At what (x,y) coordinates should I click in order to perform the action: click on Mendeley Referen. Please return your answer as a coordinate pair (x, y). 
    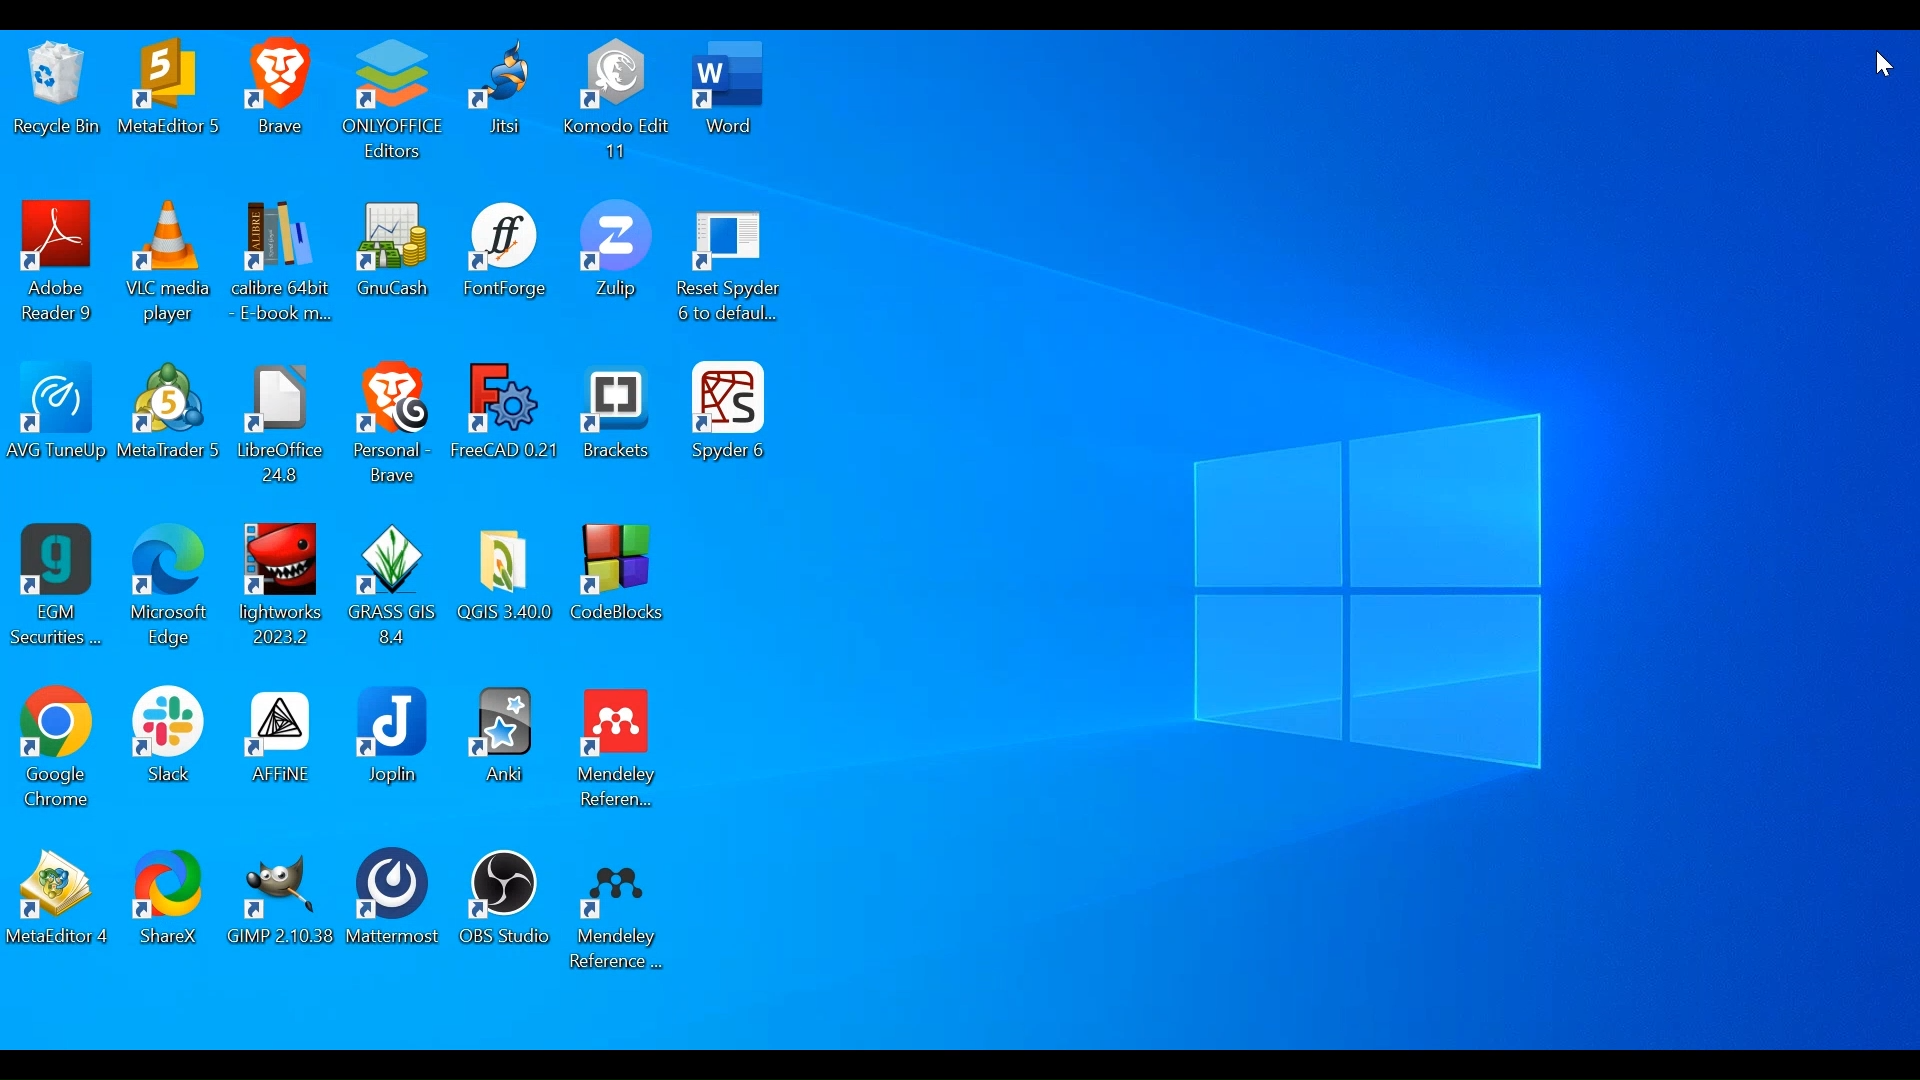
    Looking at the image, I should click on (619, 754).